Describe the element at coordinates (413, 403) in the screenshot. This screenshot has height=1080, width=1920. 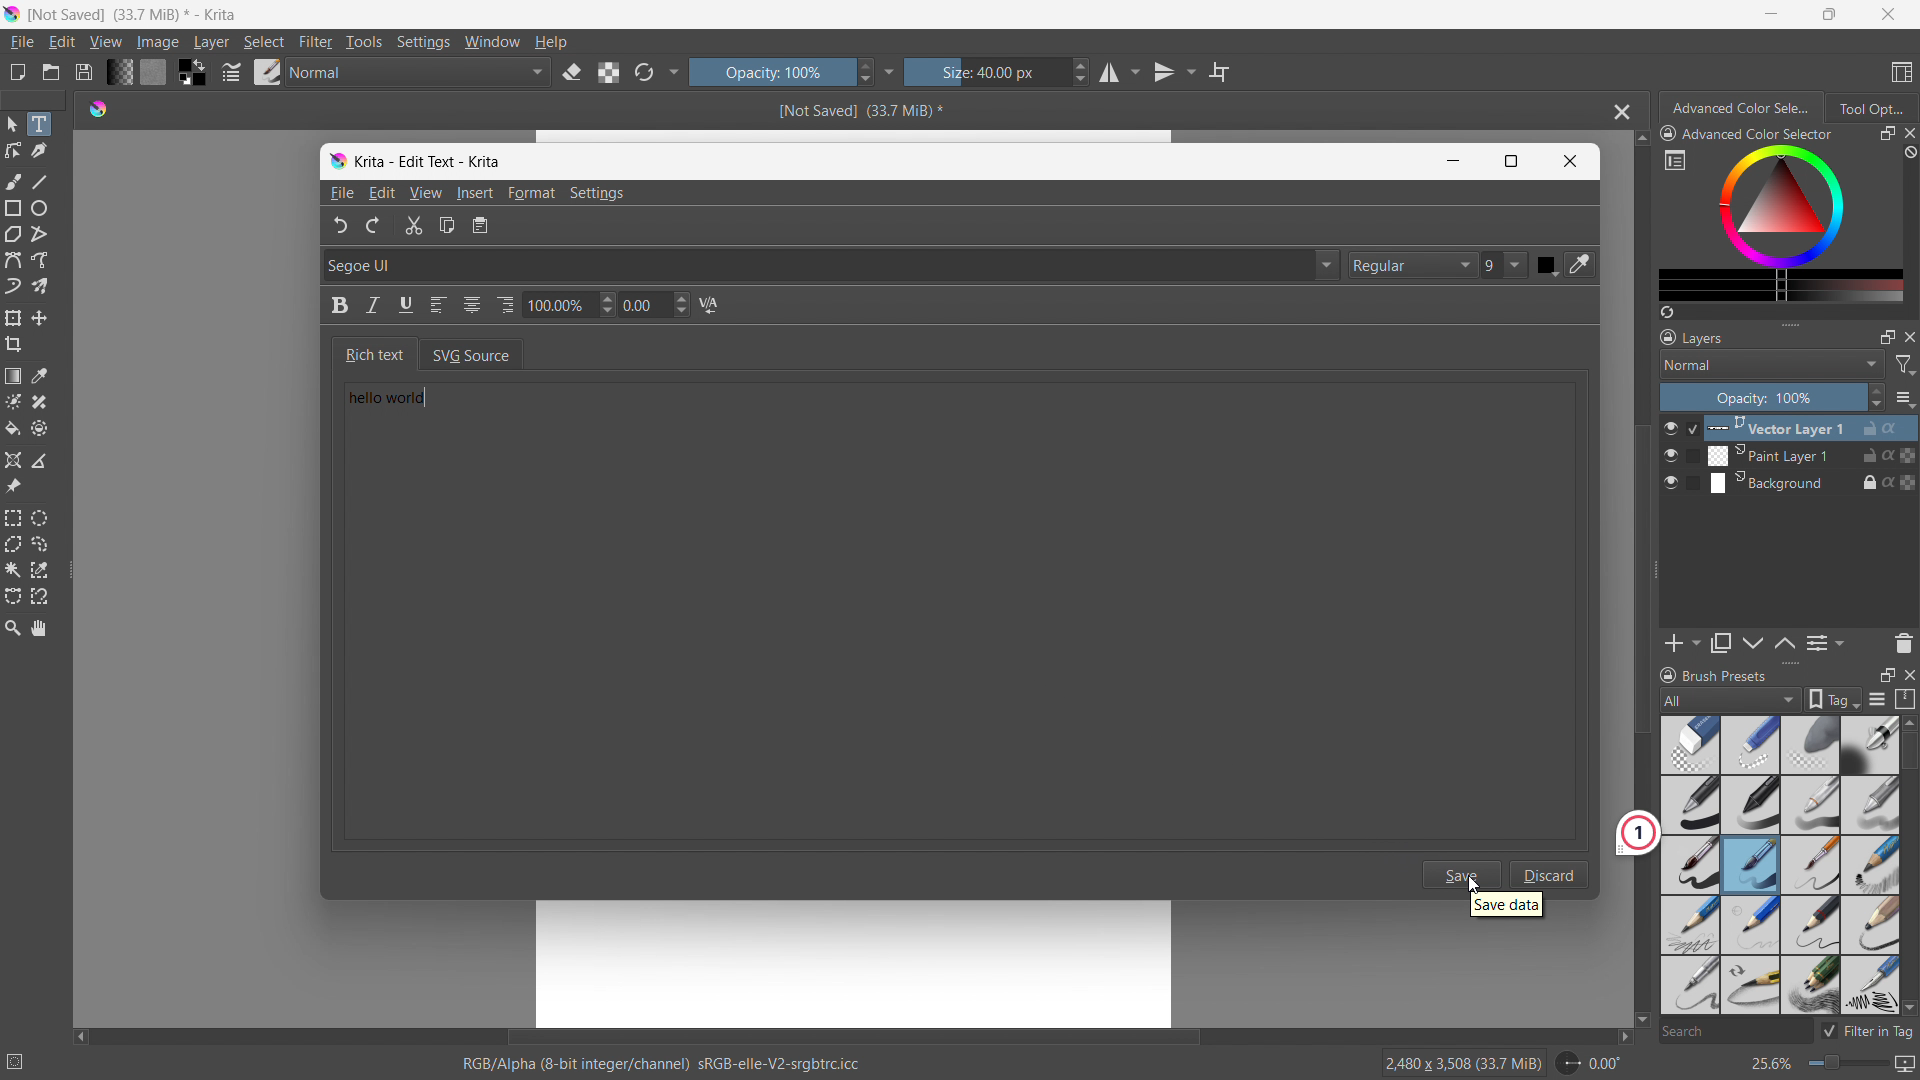
I see `Hello world` at that location.